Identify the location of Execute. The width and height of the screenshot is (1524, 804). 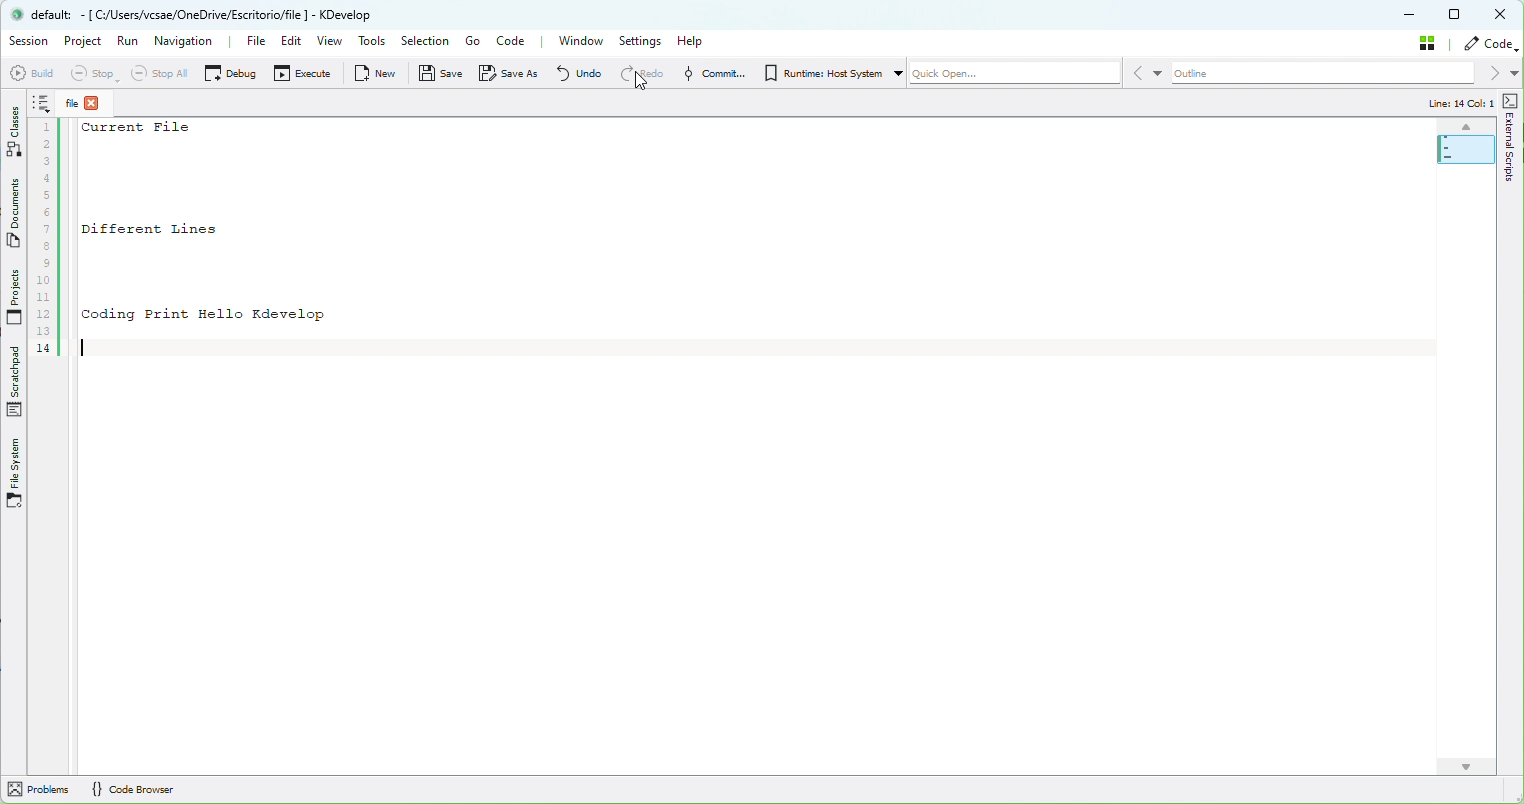
(307, 71).